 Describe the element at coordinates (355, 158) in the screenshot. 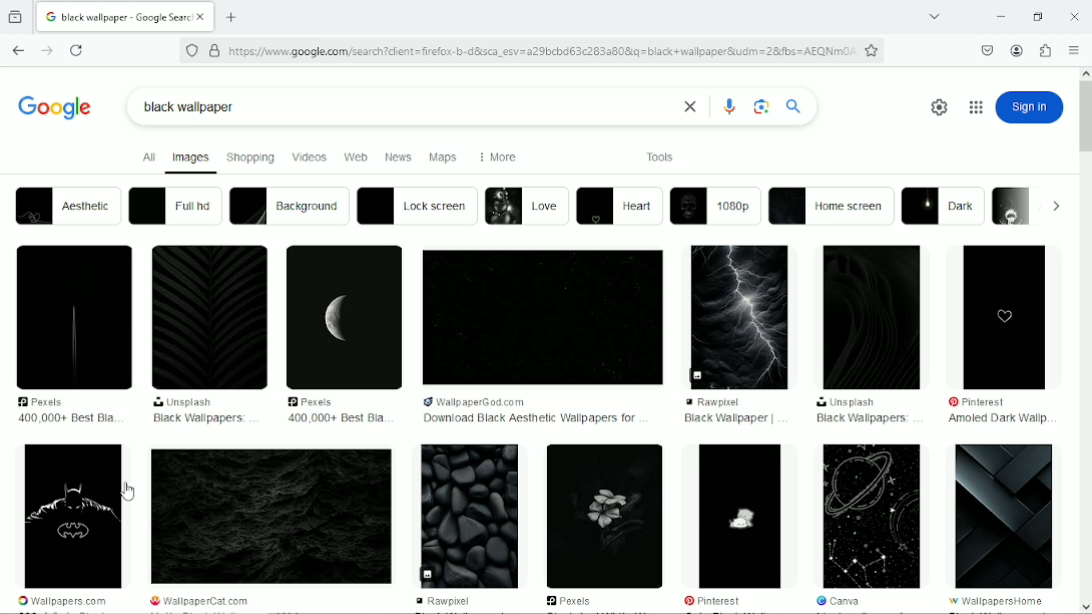

I see `web` at that location.